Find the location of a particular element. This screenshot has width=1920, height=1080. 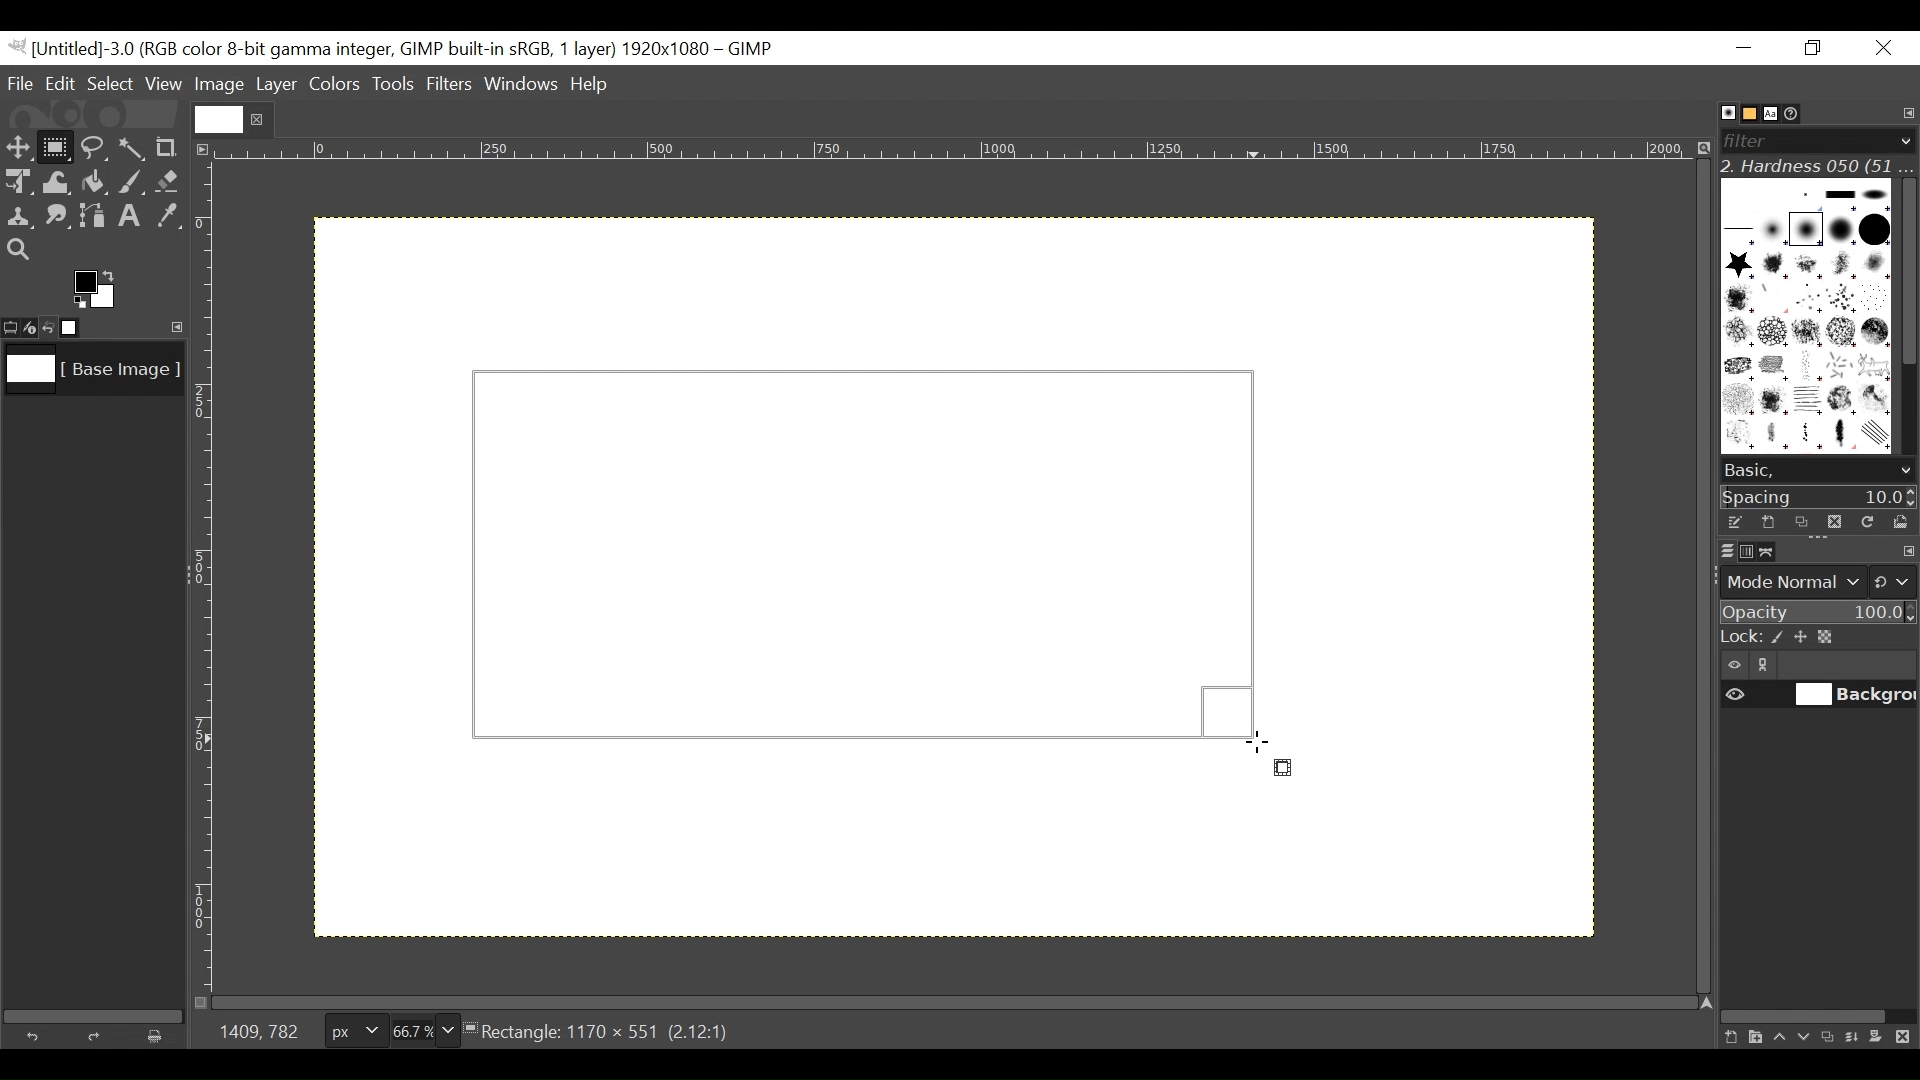

Duplicate brush is located at coordinates (1801, 522).